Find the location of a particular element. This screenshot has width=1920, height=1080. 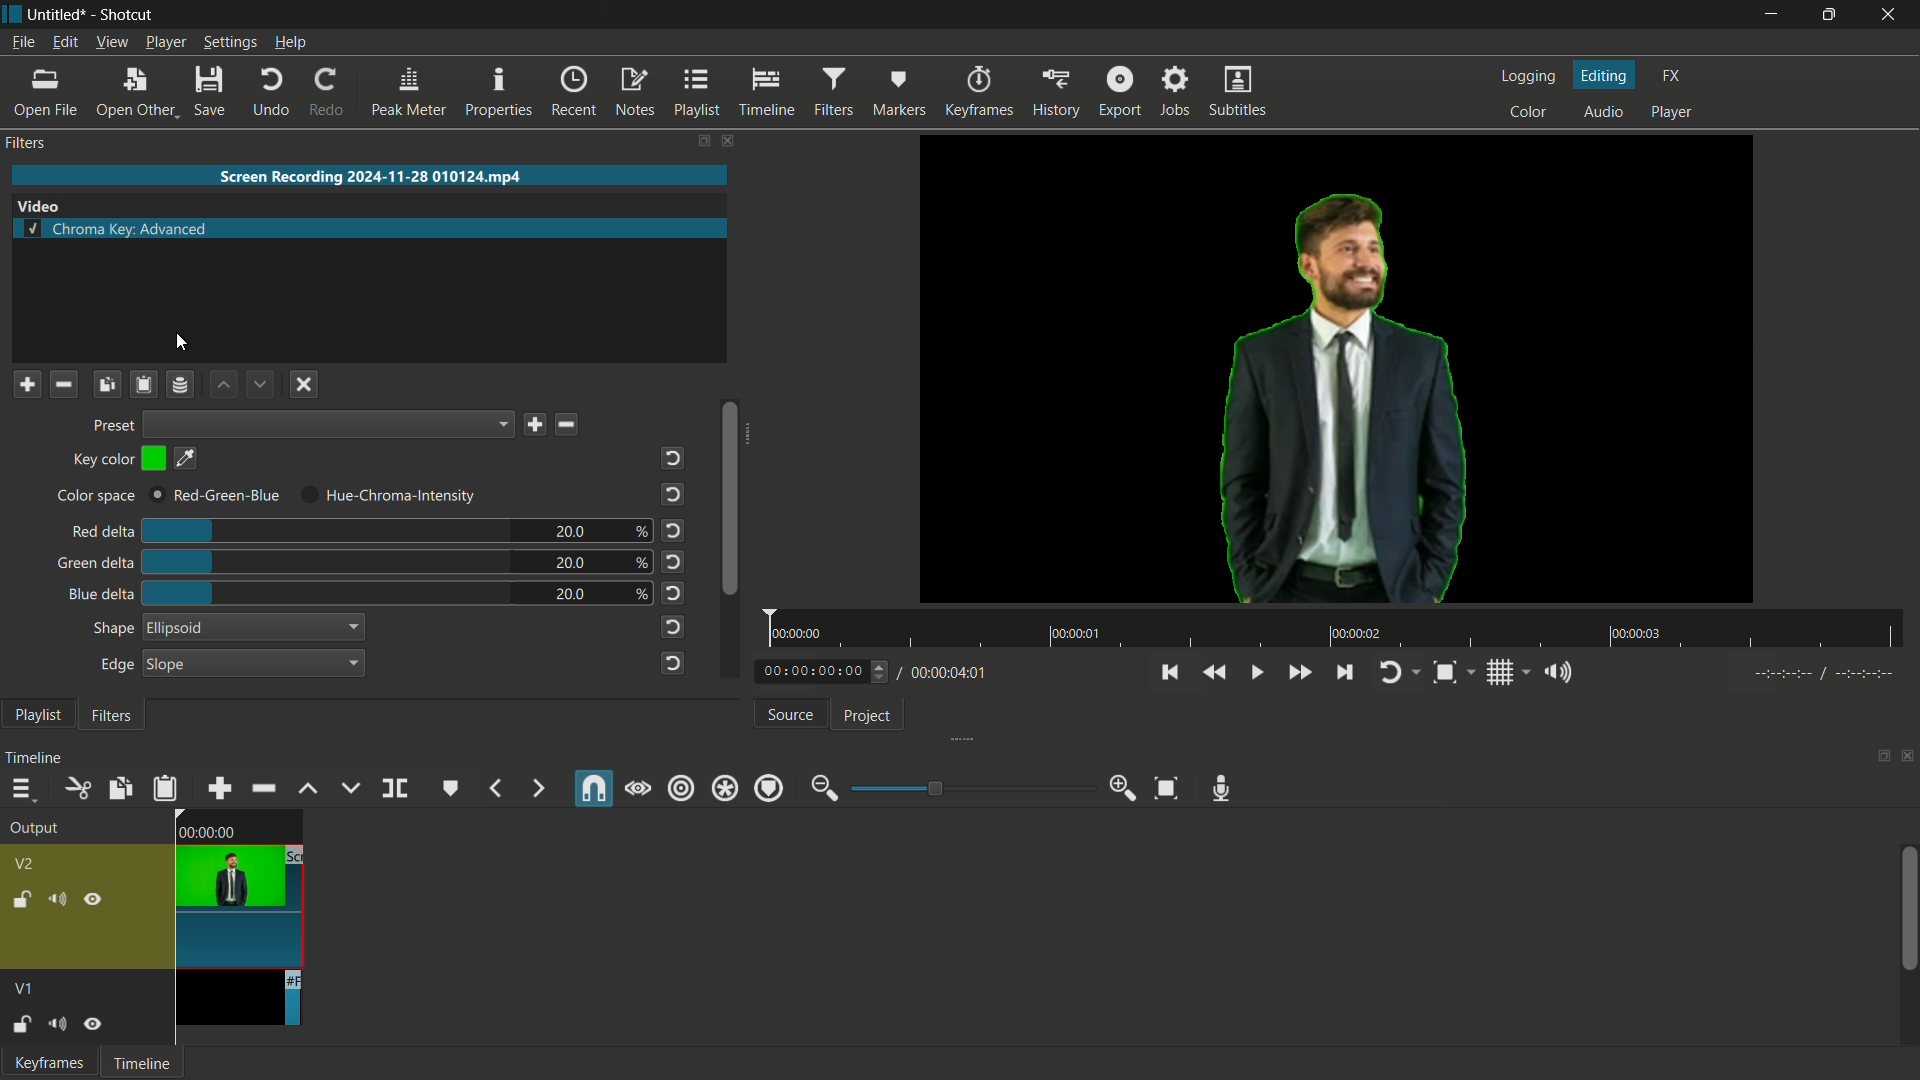

playlist is located at coordinates (695, 93).